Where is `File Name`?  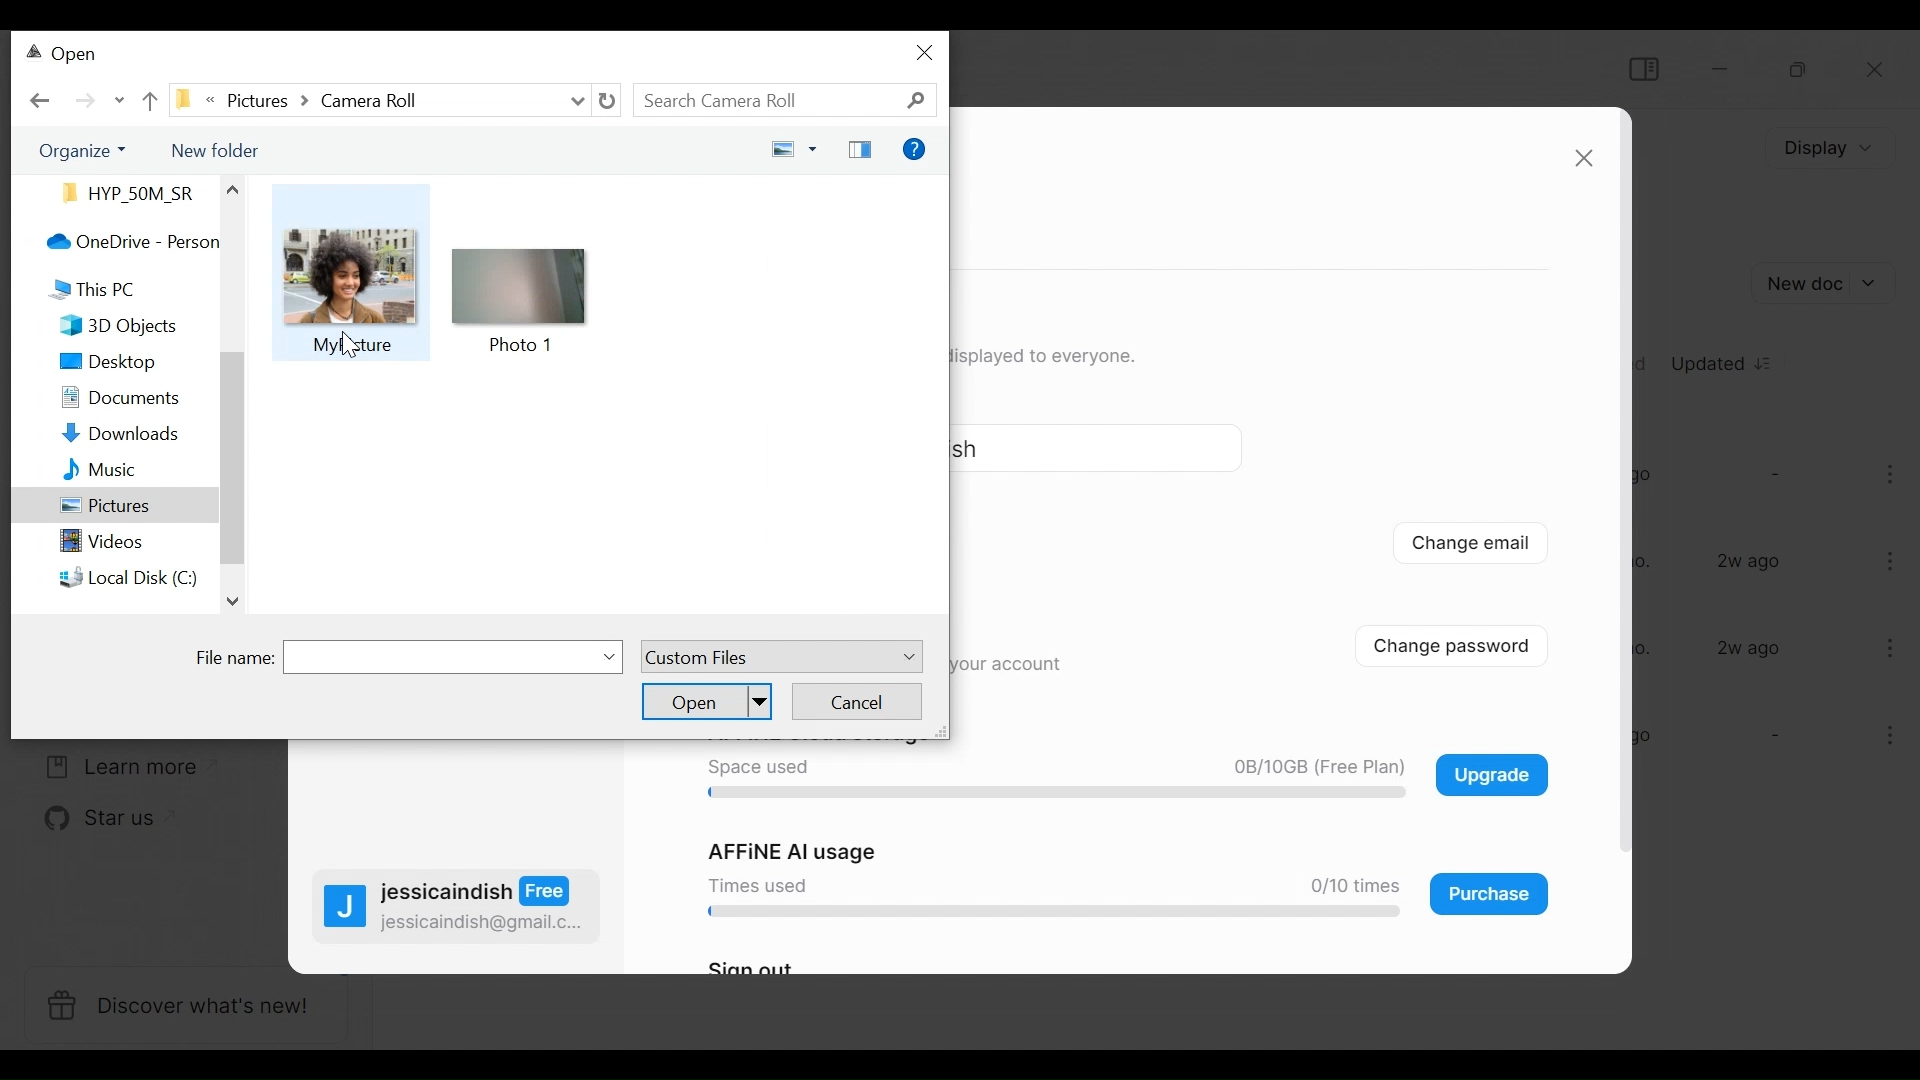 File Name is located at coordinates (410, 658).